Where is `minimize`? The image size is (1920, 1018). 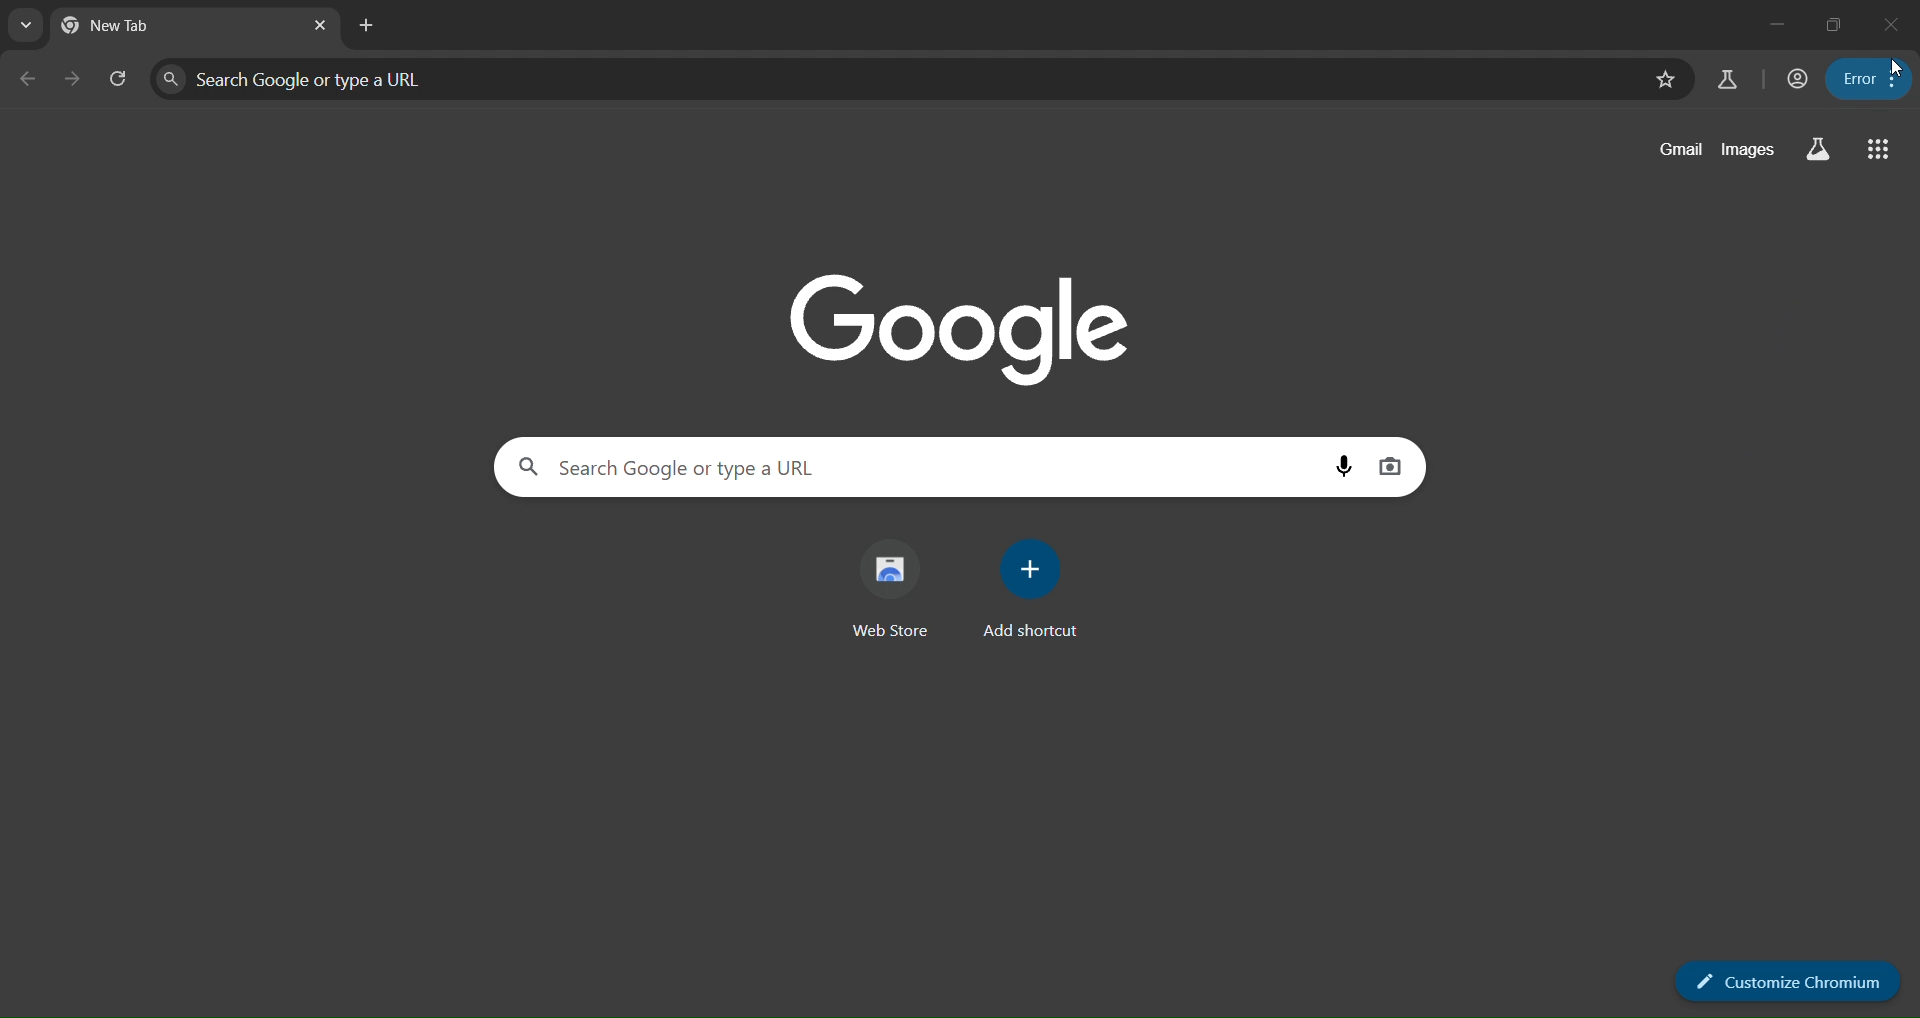 minimize is located at coordinates (1775, 21).